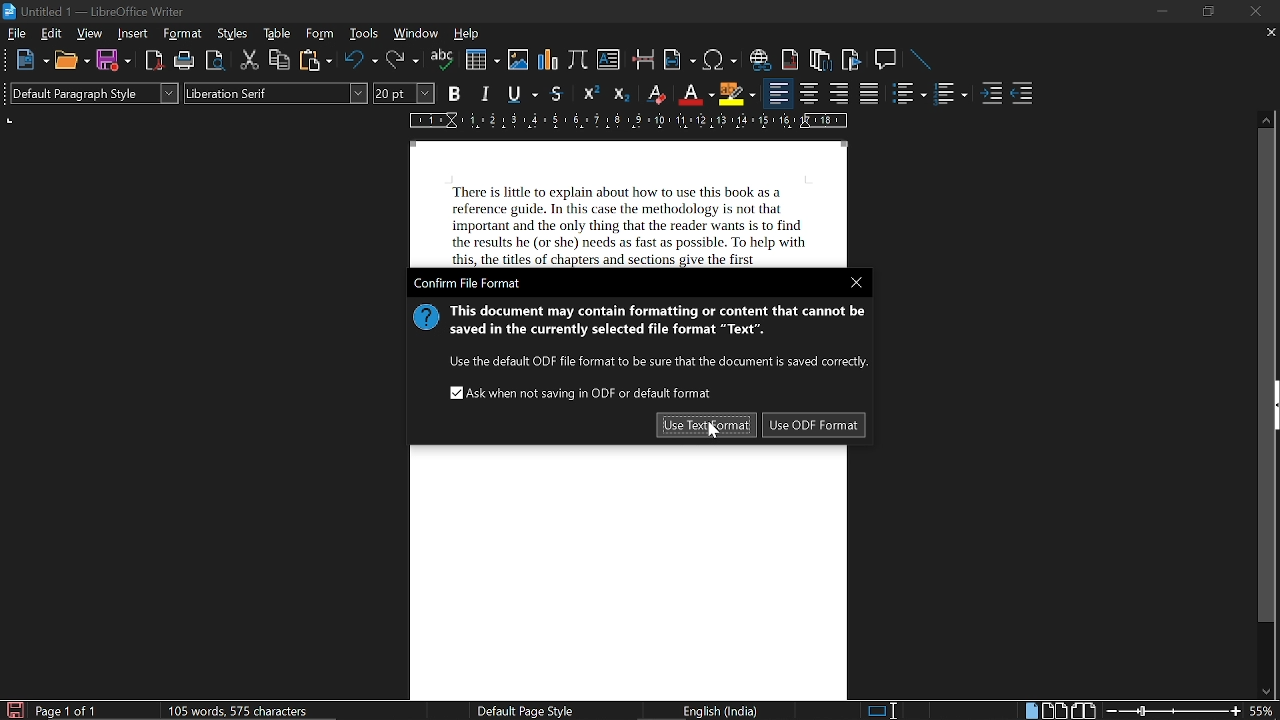  Describe the element at coordinates (910, 92) in the screenshot. I see `toggle ordered list` at that location.